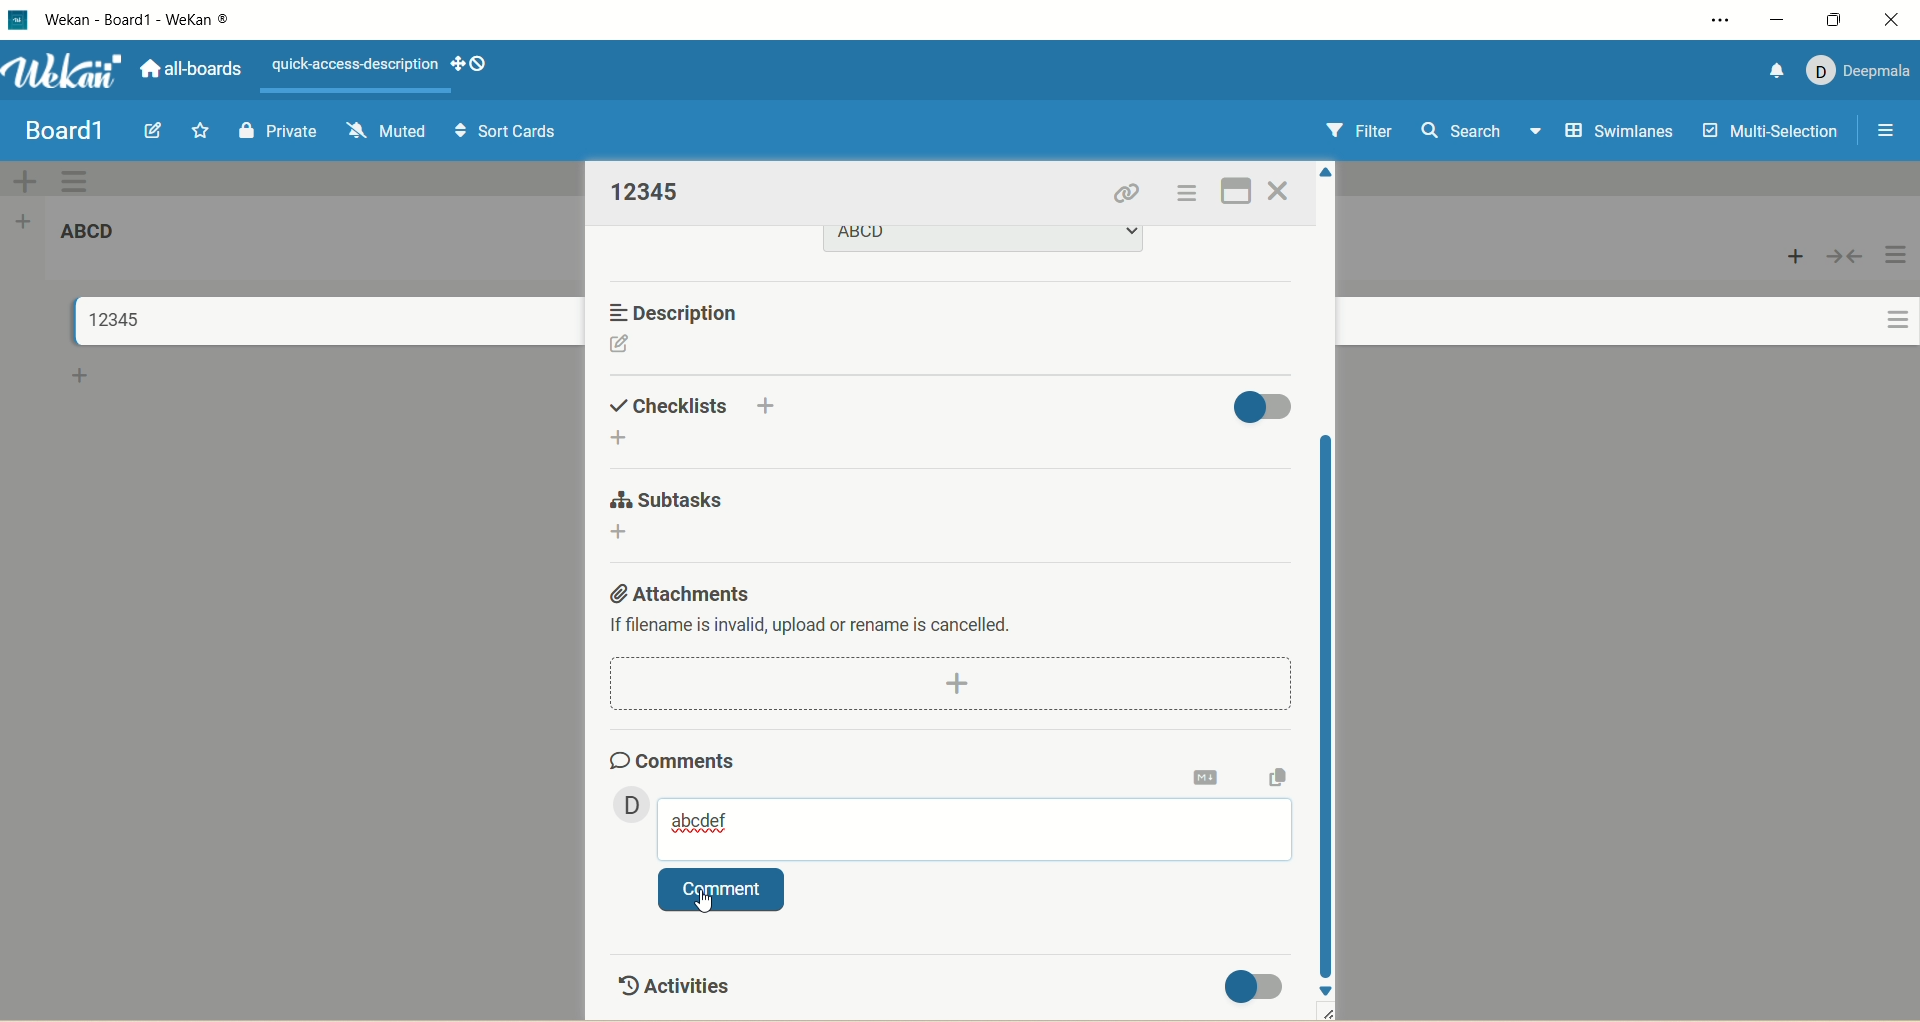  I want to click on settings and more, so click(1726, 21).